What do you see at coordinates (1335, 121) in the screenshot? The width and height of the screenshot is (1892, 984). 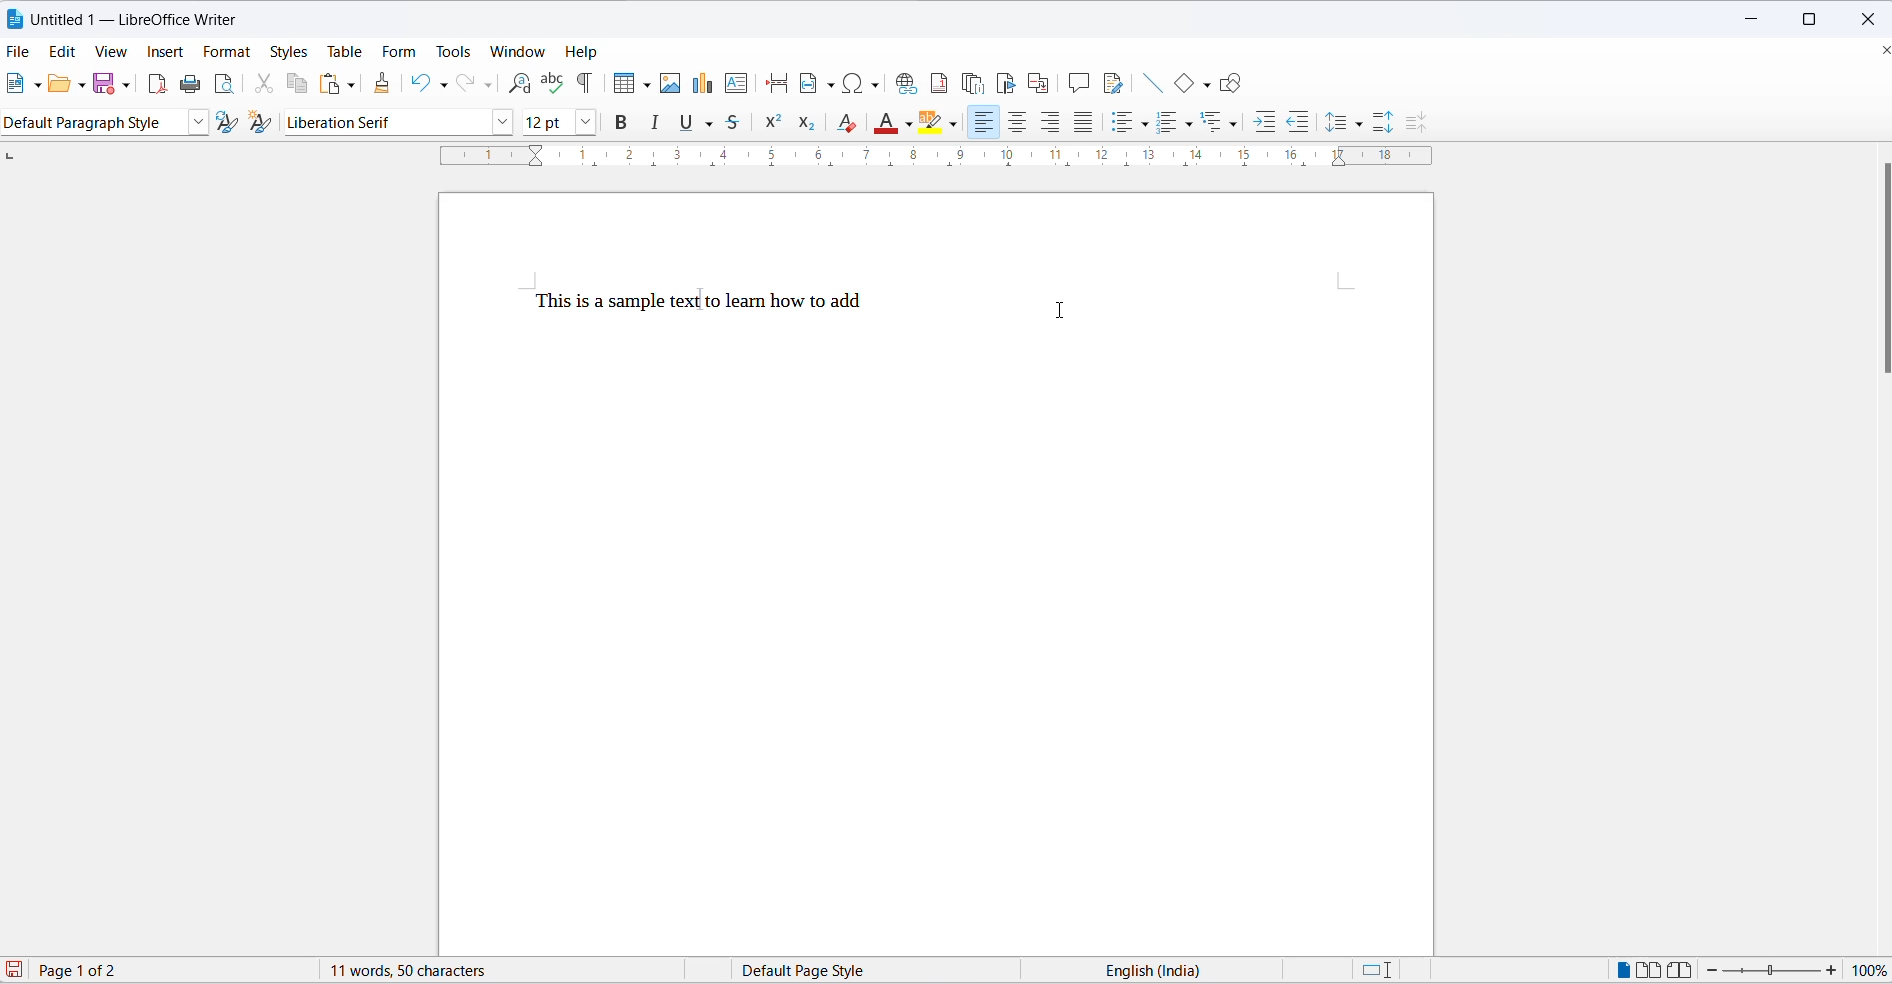 I see `line spacing` at bounding box center [1335, 121].